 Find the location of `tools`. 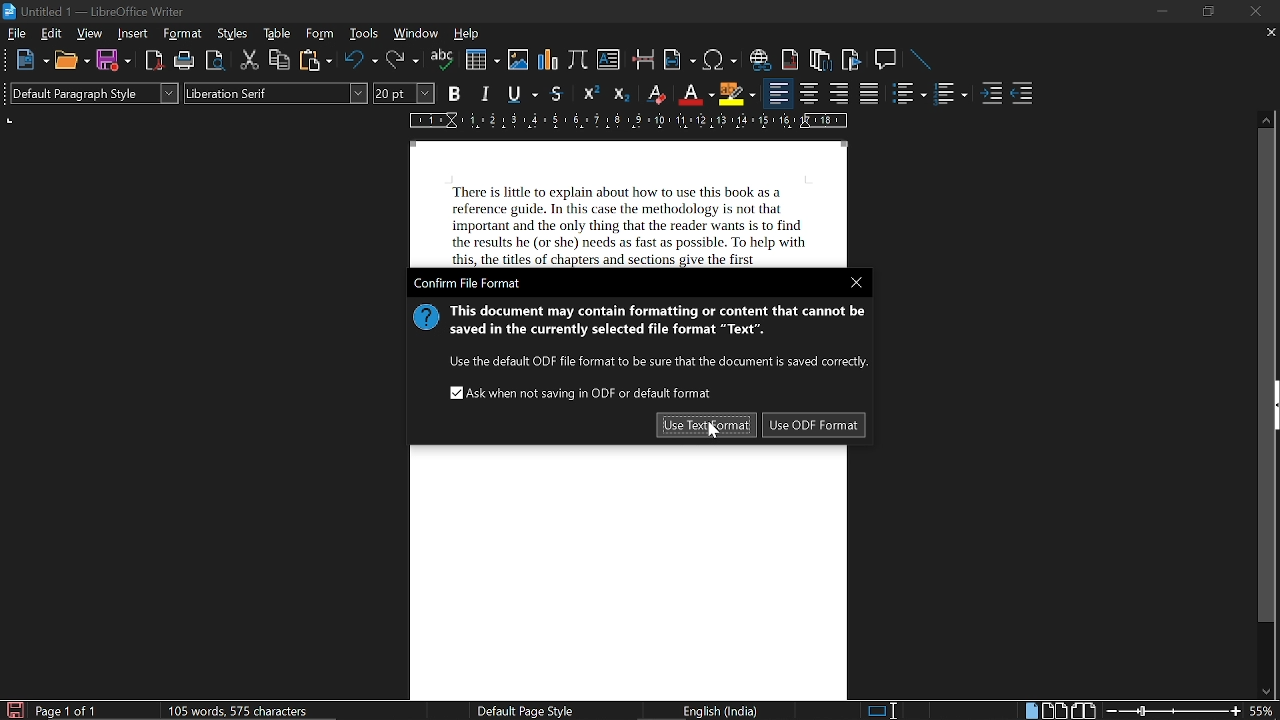

tools is located at coordinates (362, 33).